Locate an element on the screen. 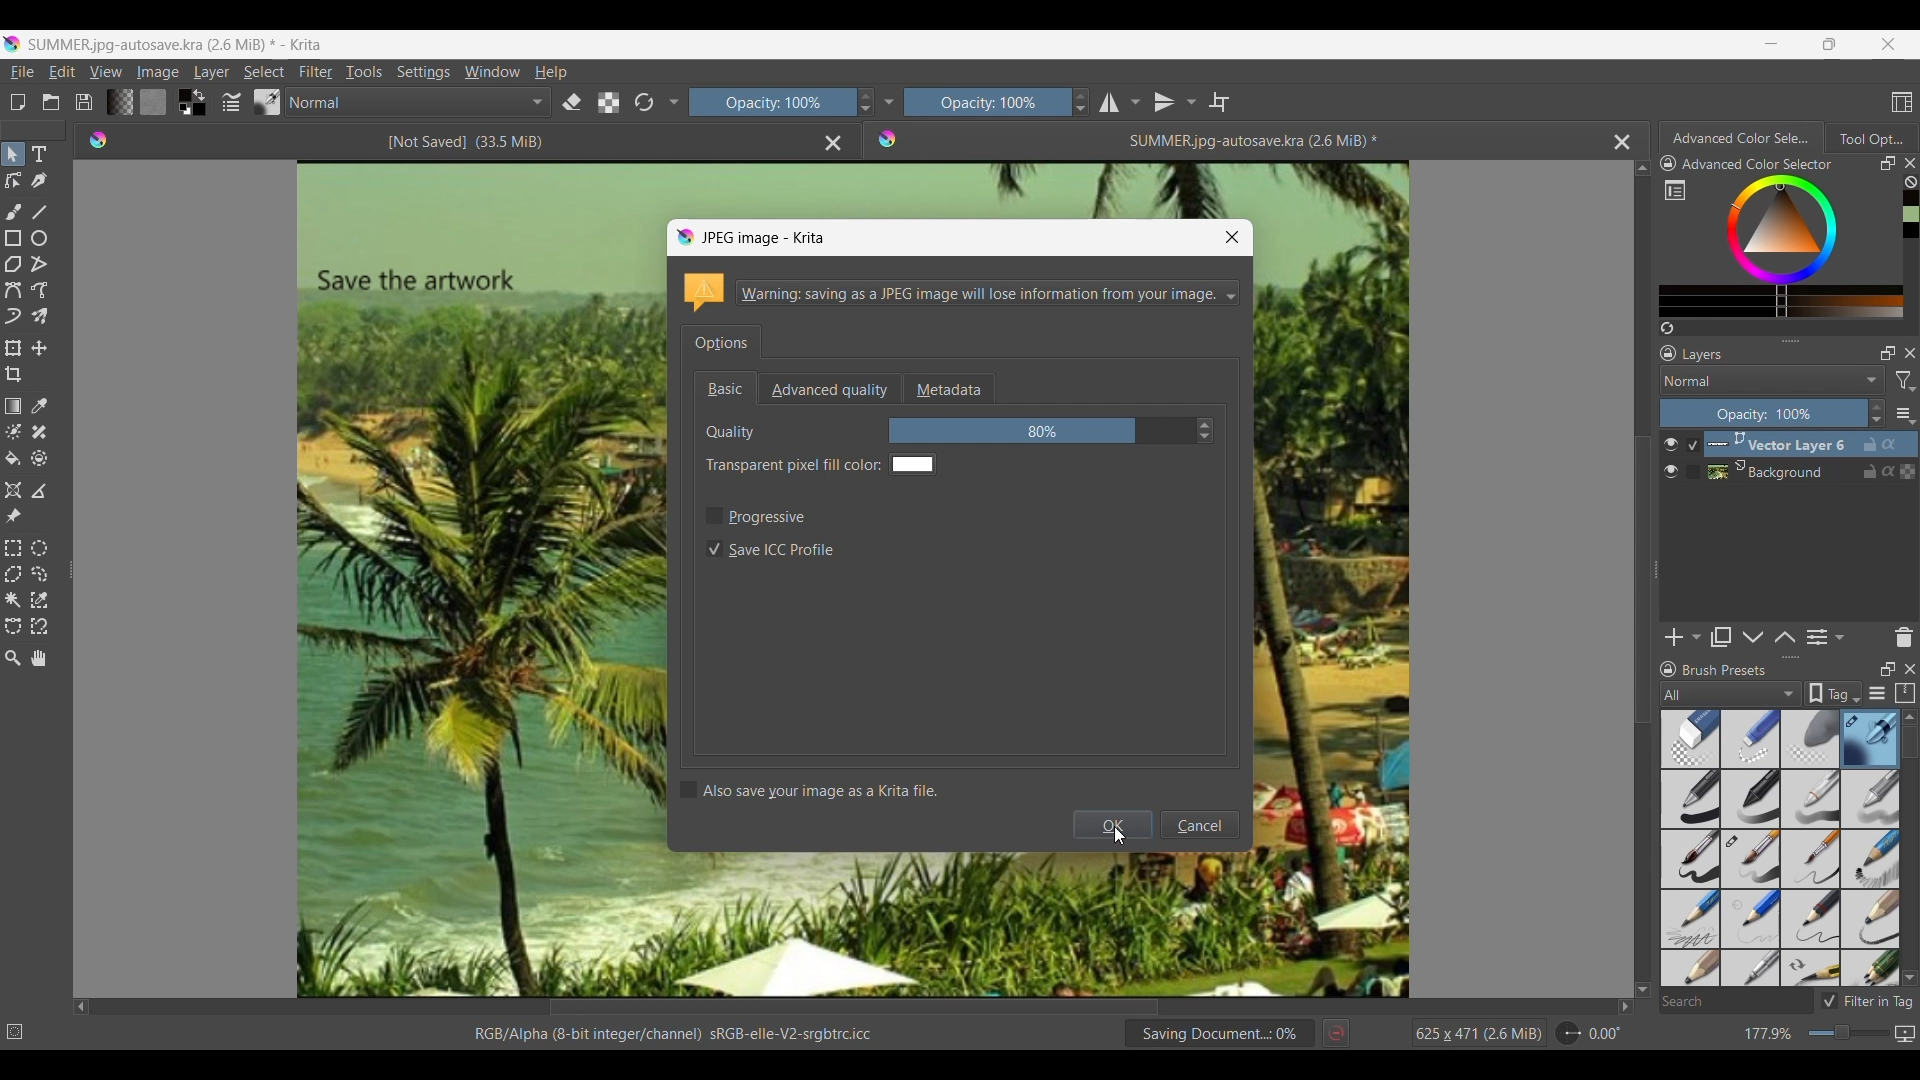 The height and width of the screenshot is (1080, 1920). Polygon selection tool is located at coordinates (14, 574).